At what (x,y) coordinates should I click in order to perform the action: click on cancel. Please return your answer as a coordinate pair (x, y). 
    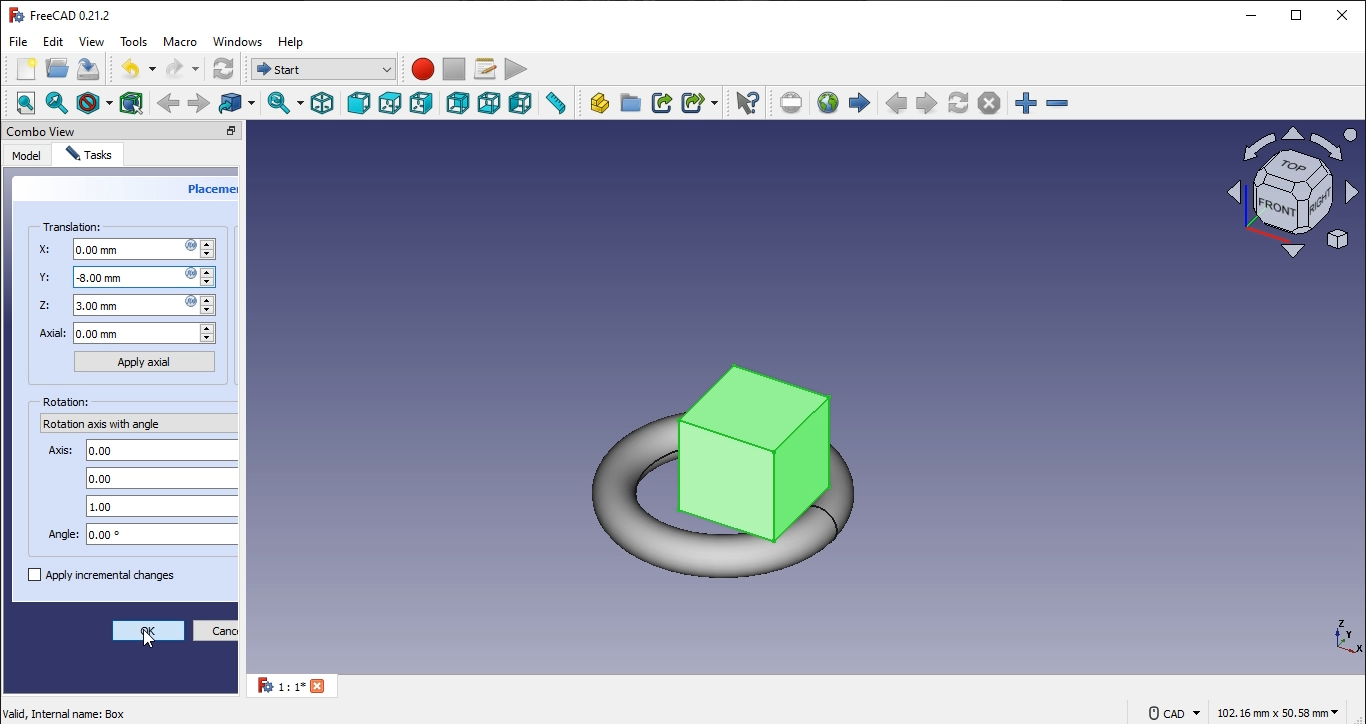
    Looking at the image, I should click on (217, 632).